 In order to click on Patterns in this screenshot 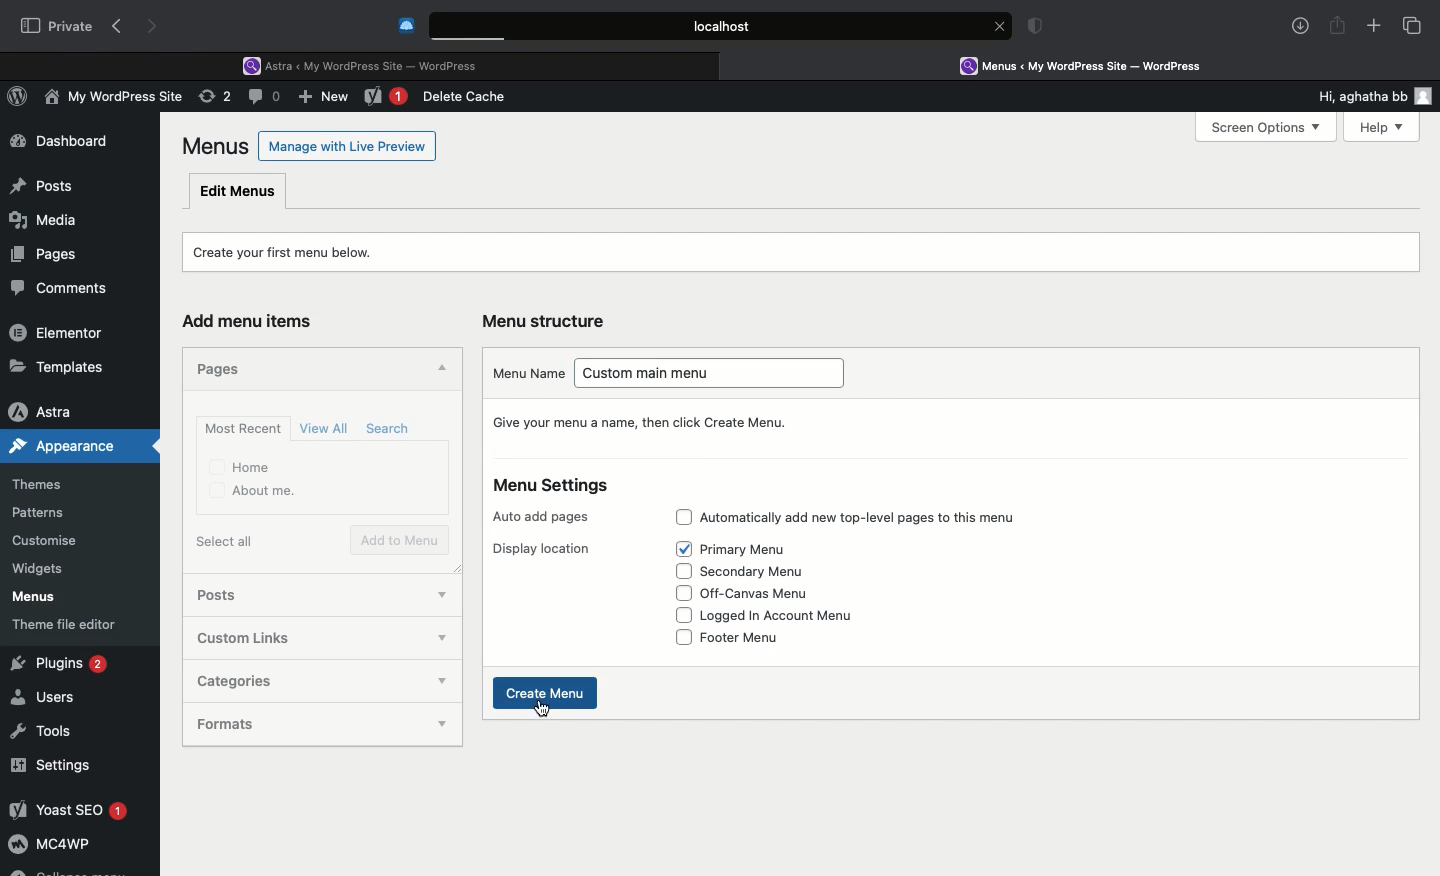, I will do `click(46, 514)`.